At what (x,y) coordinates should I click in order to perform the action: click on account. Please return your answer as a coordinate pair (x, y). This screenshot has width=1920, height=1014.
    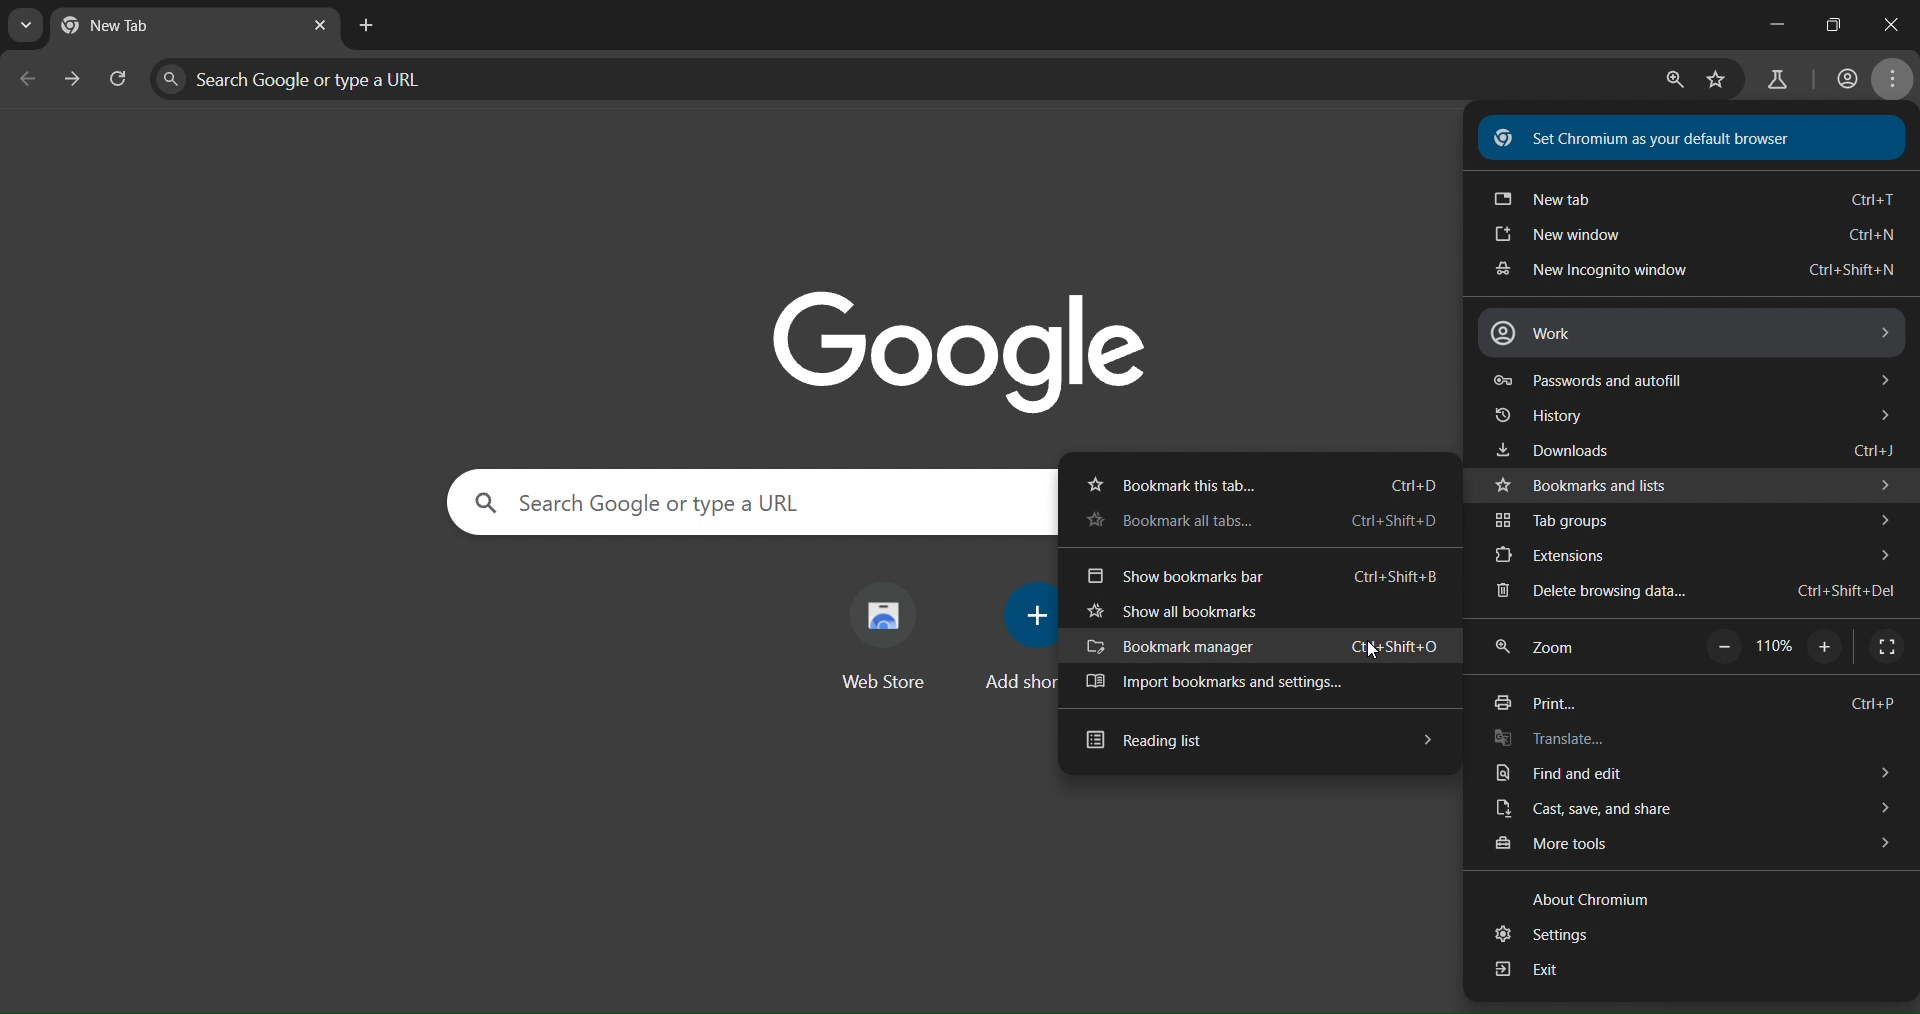
    Looking at the image, I should click on (1845, 79).